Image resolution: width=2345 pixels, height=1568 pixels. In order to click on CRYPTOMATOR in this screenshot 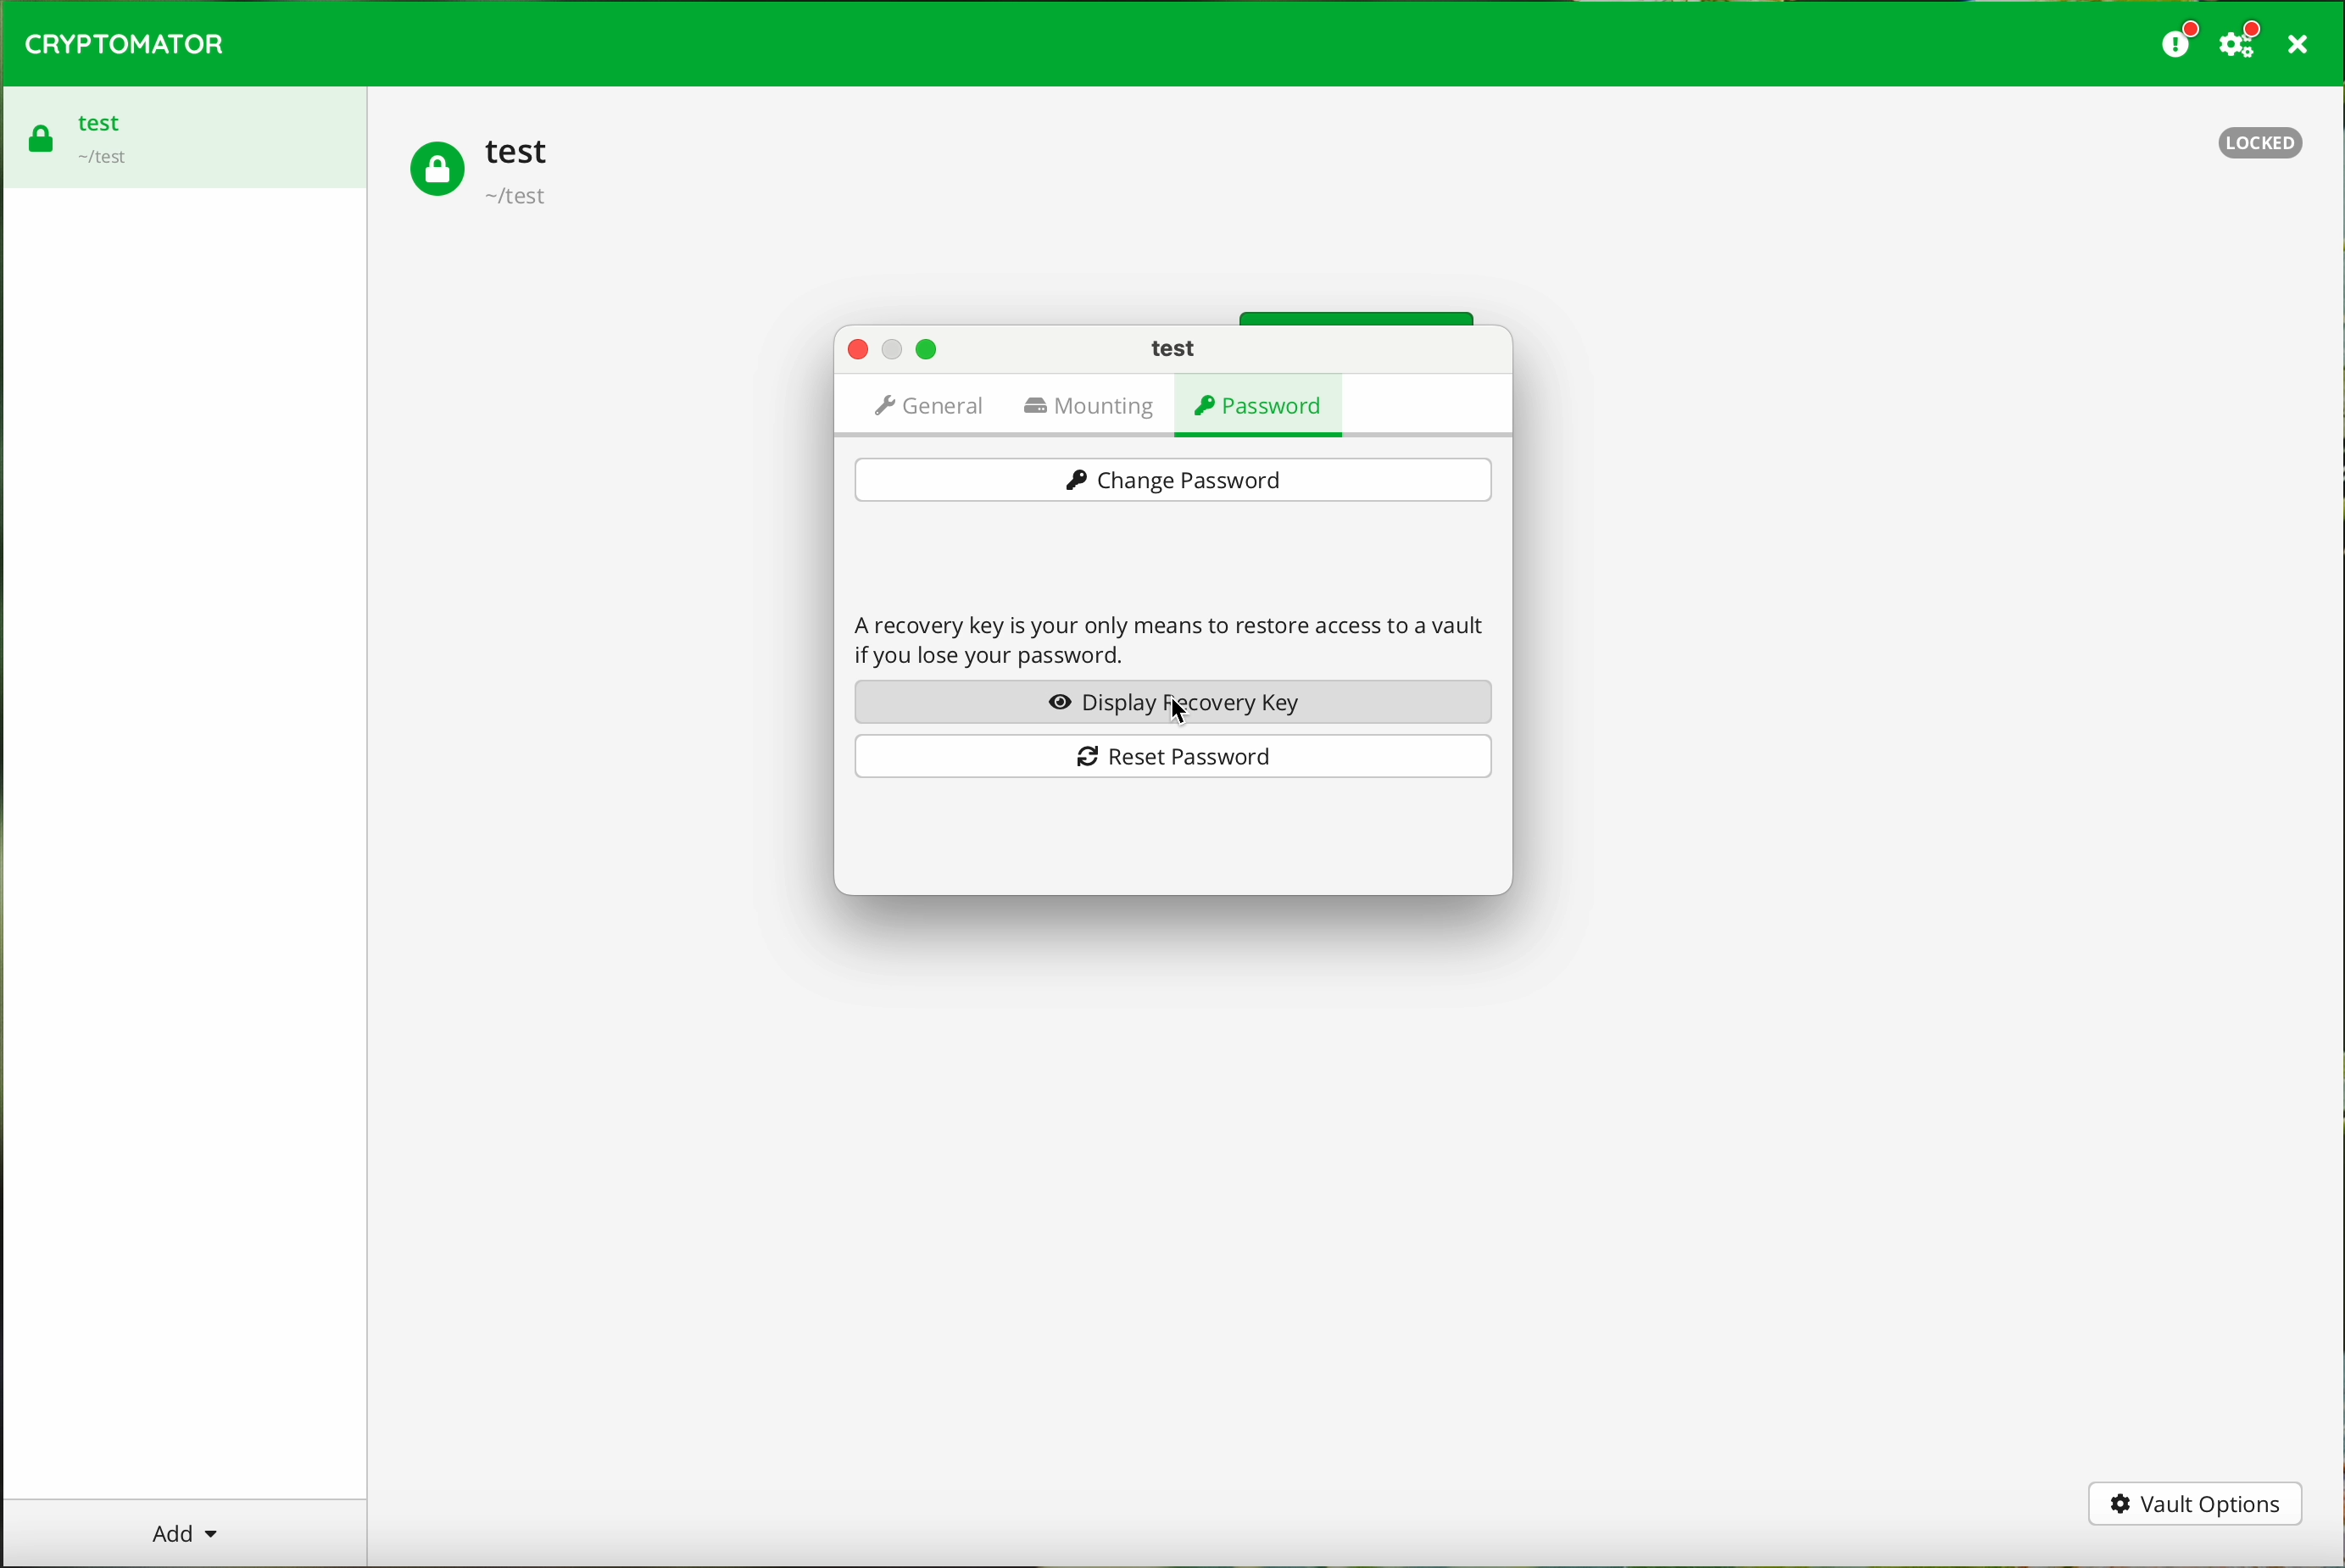, I will do `click(126, 44)`.